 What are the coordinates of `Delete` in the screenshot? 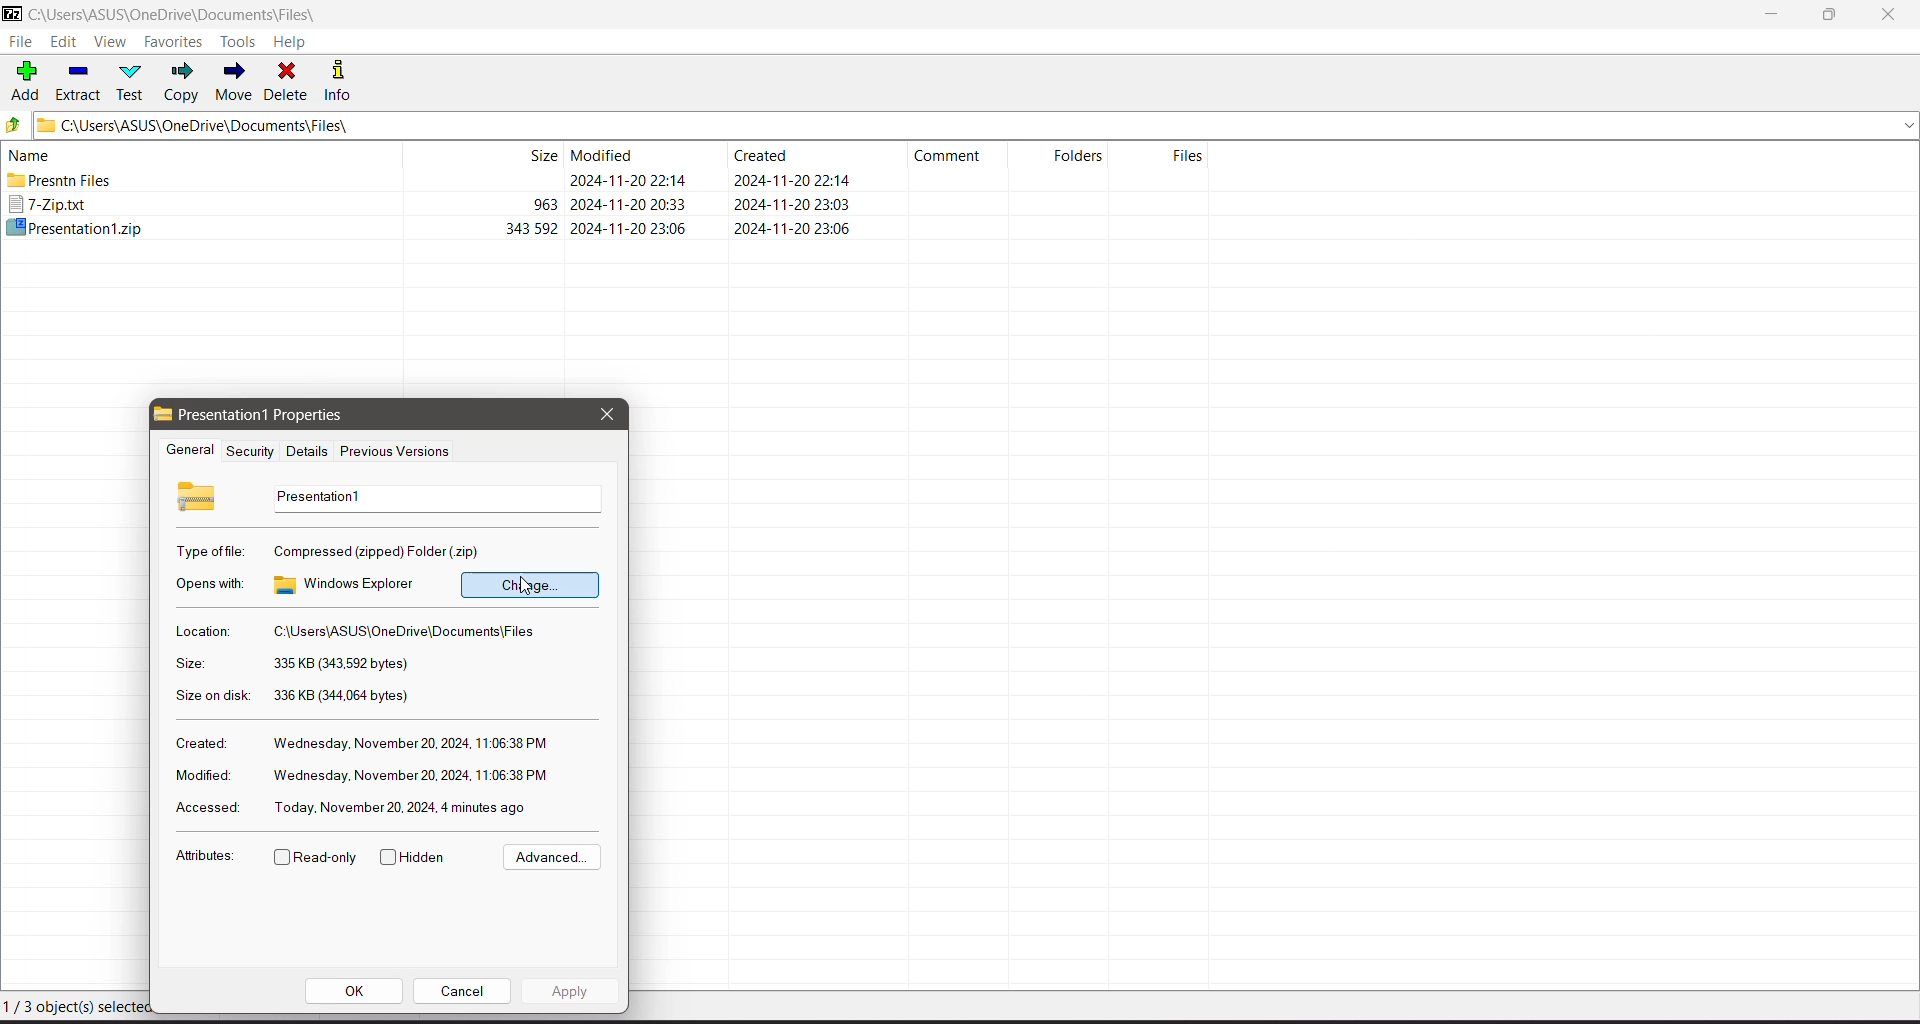 It's located at (288, 80).